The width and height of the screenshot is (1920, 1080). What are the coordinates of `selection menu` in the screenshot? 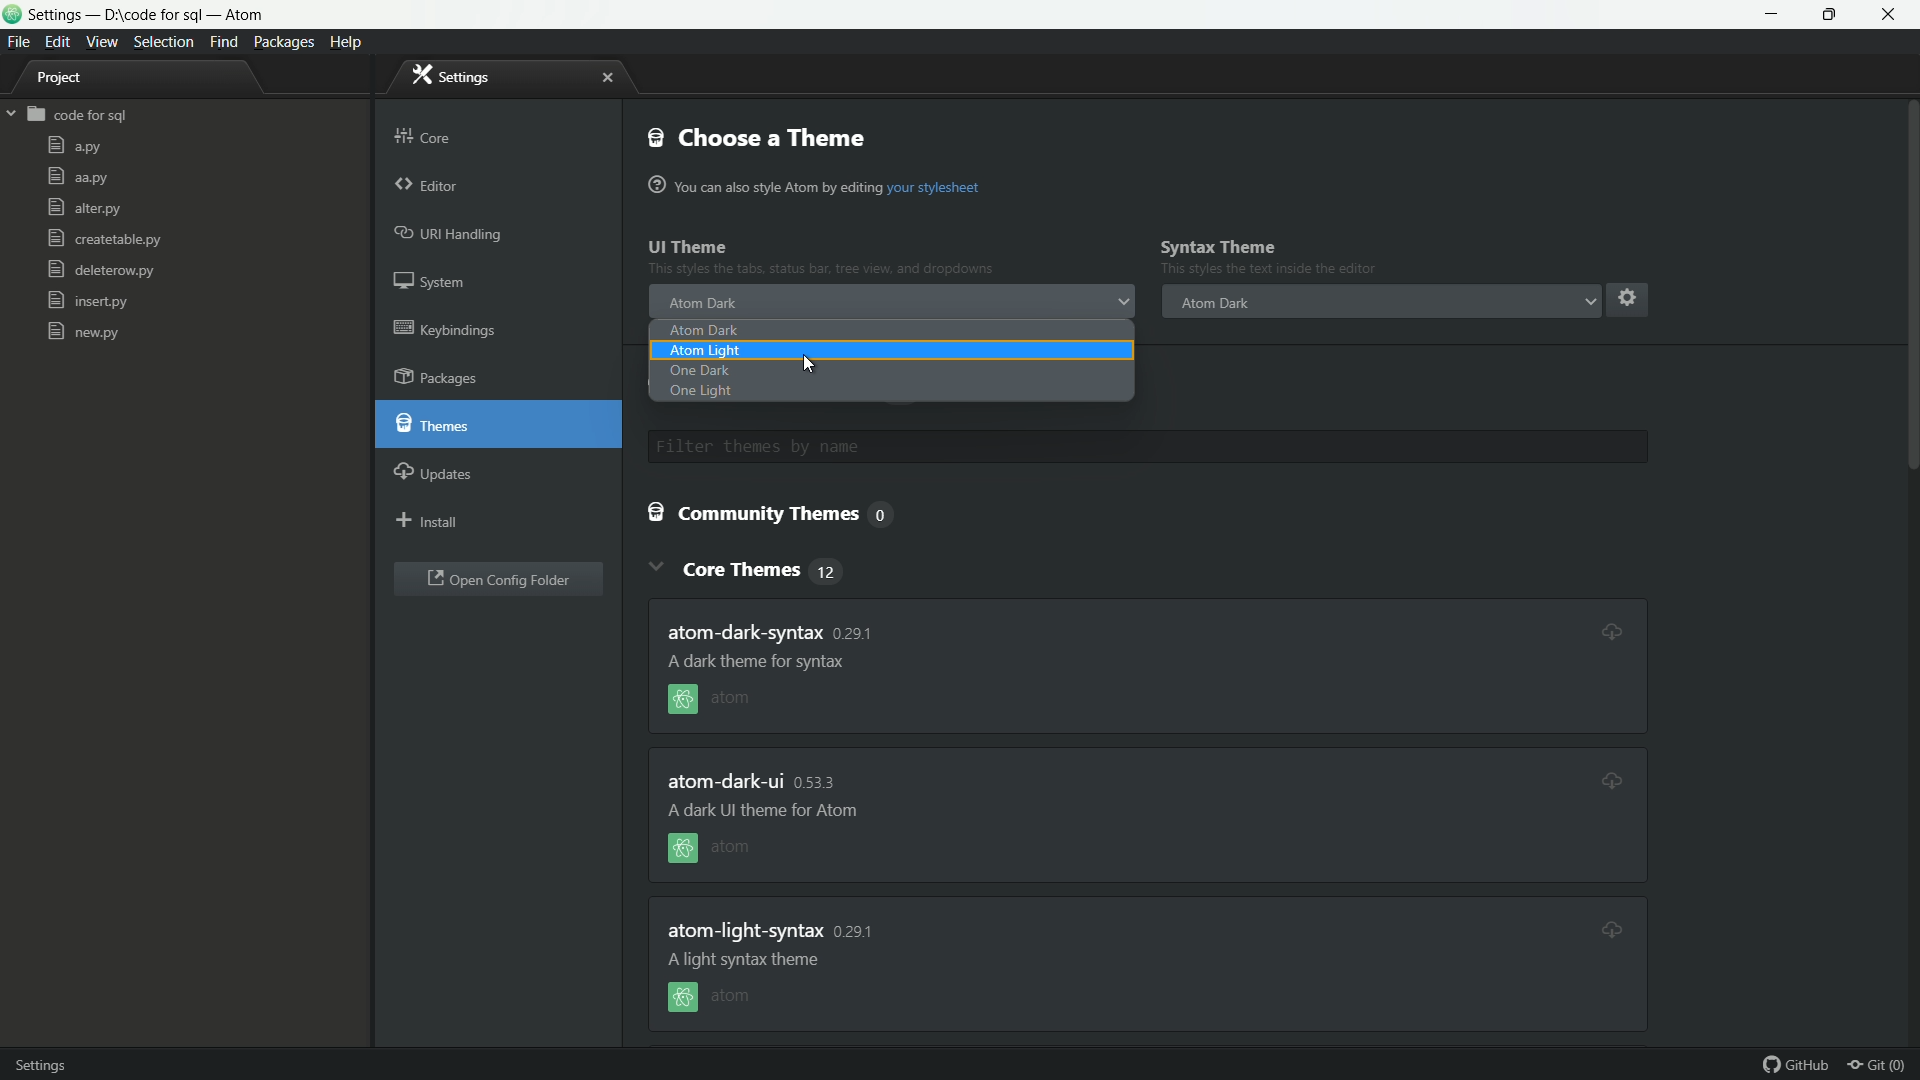 It's located at (164, 42).